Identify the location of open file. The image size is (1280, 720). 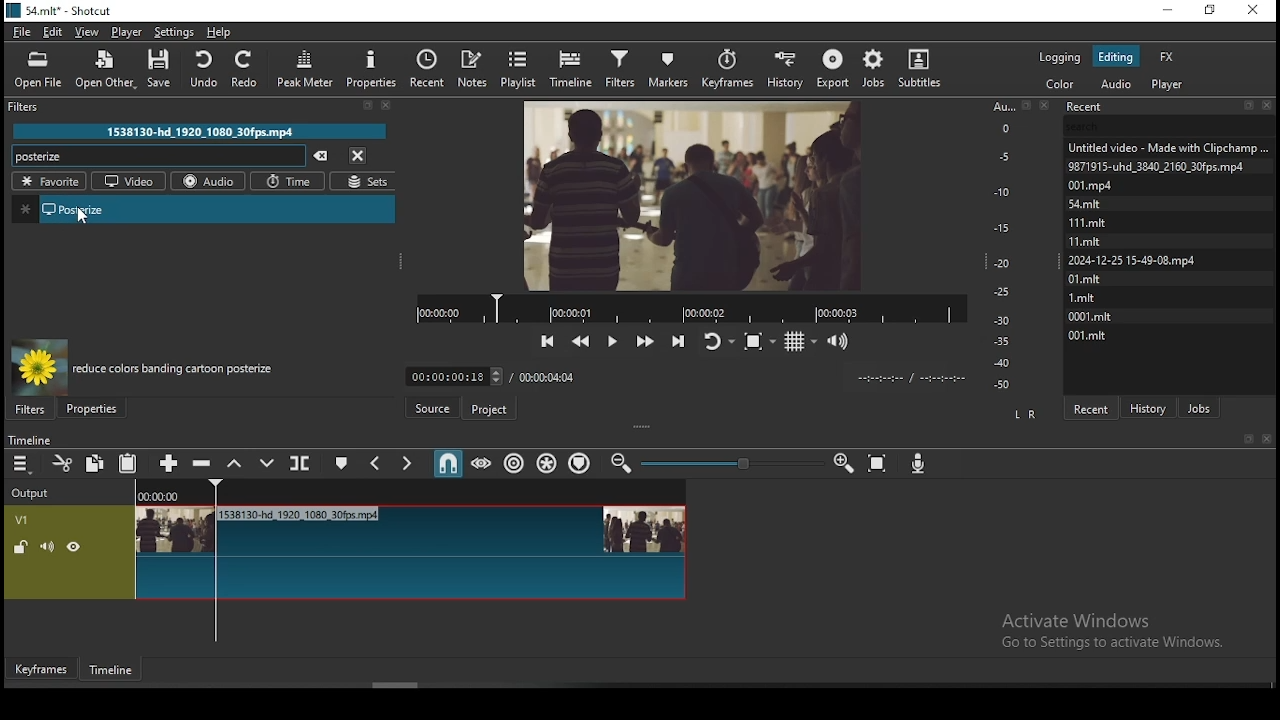
(37, 69).